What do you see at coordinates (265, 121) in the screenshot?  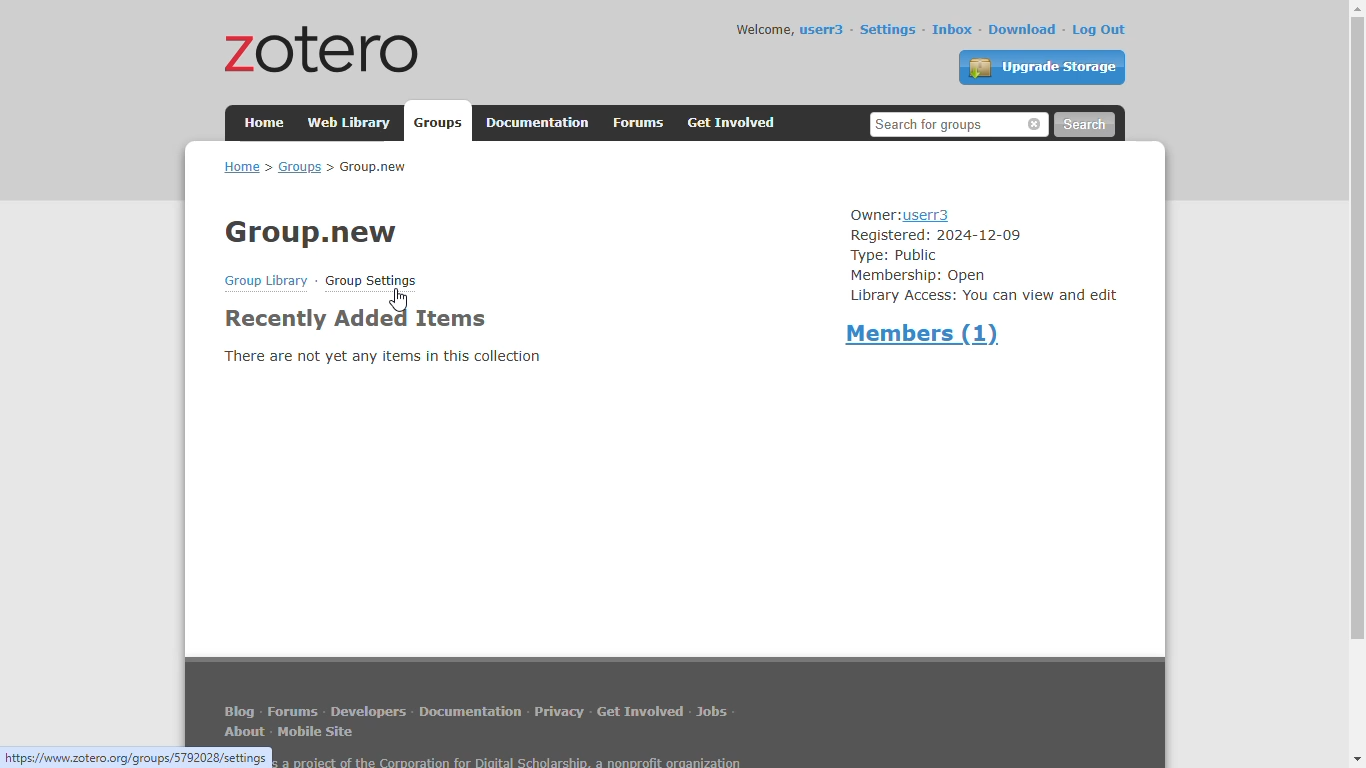 I see `home` at bounding box center [265, 121].